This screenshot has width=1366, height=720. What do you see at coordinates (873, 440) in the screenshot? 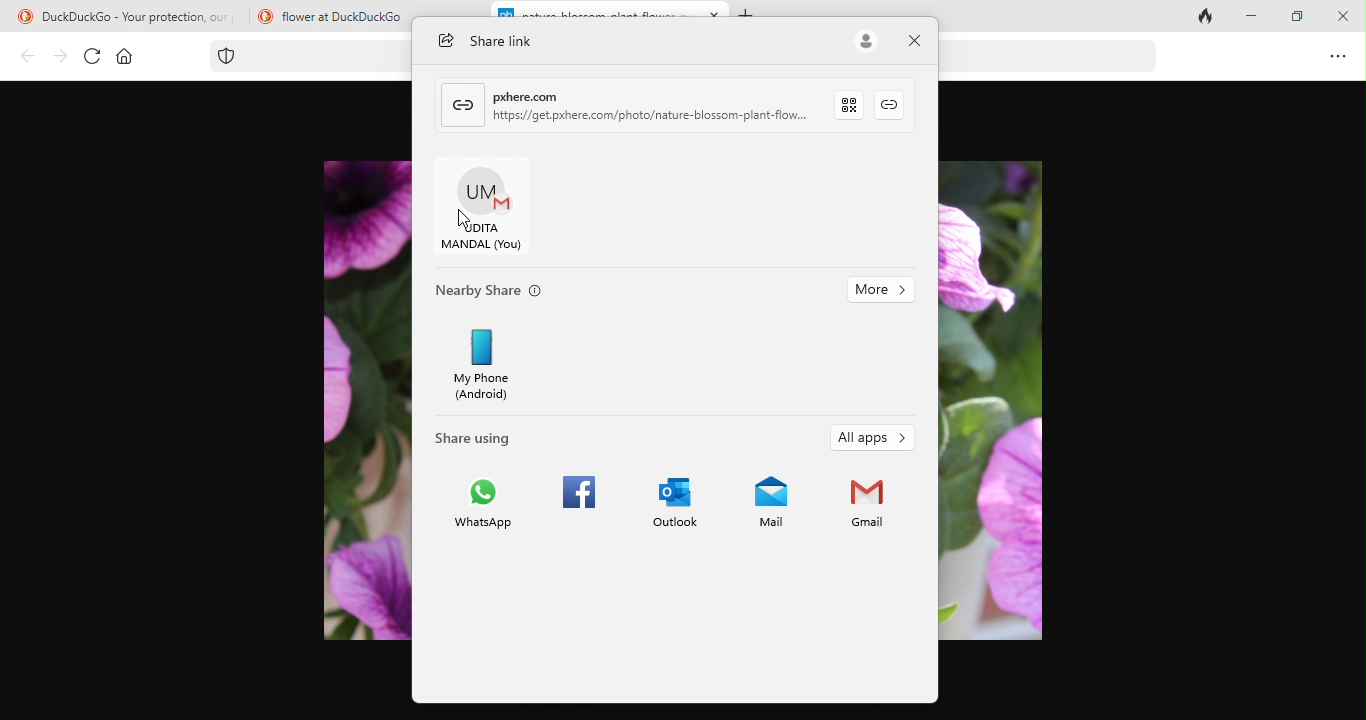
I see `all apps` at bounding box center [873, 440].